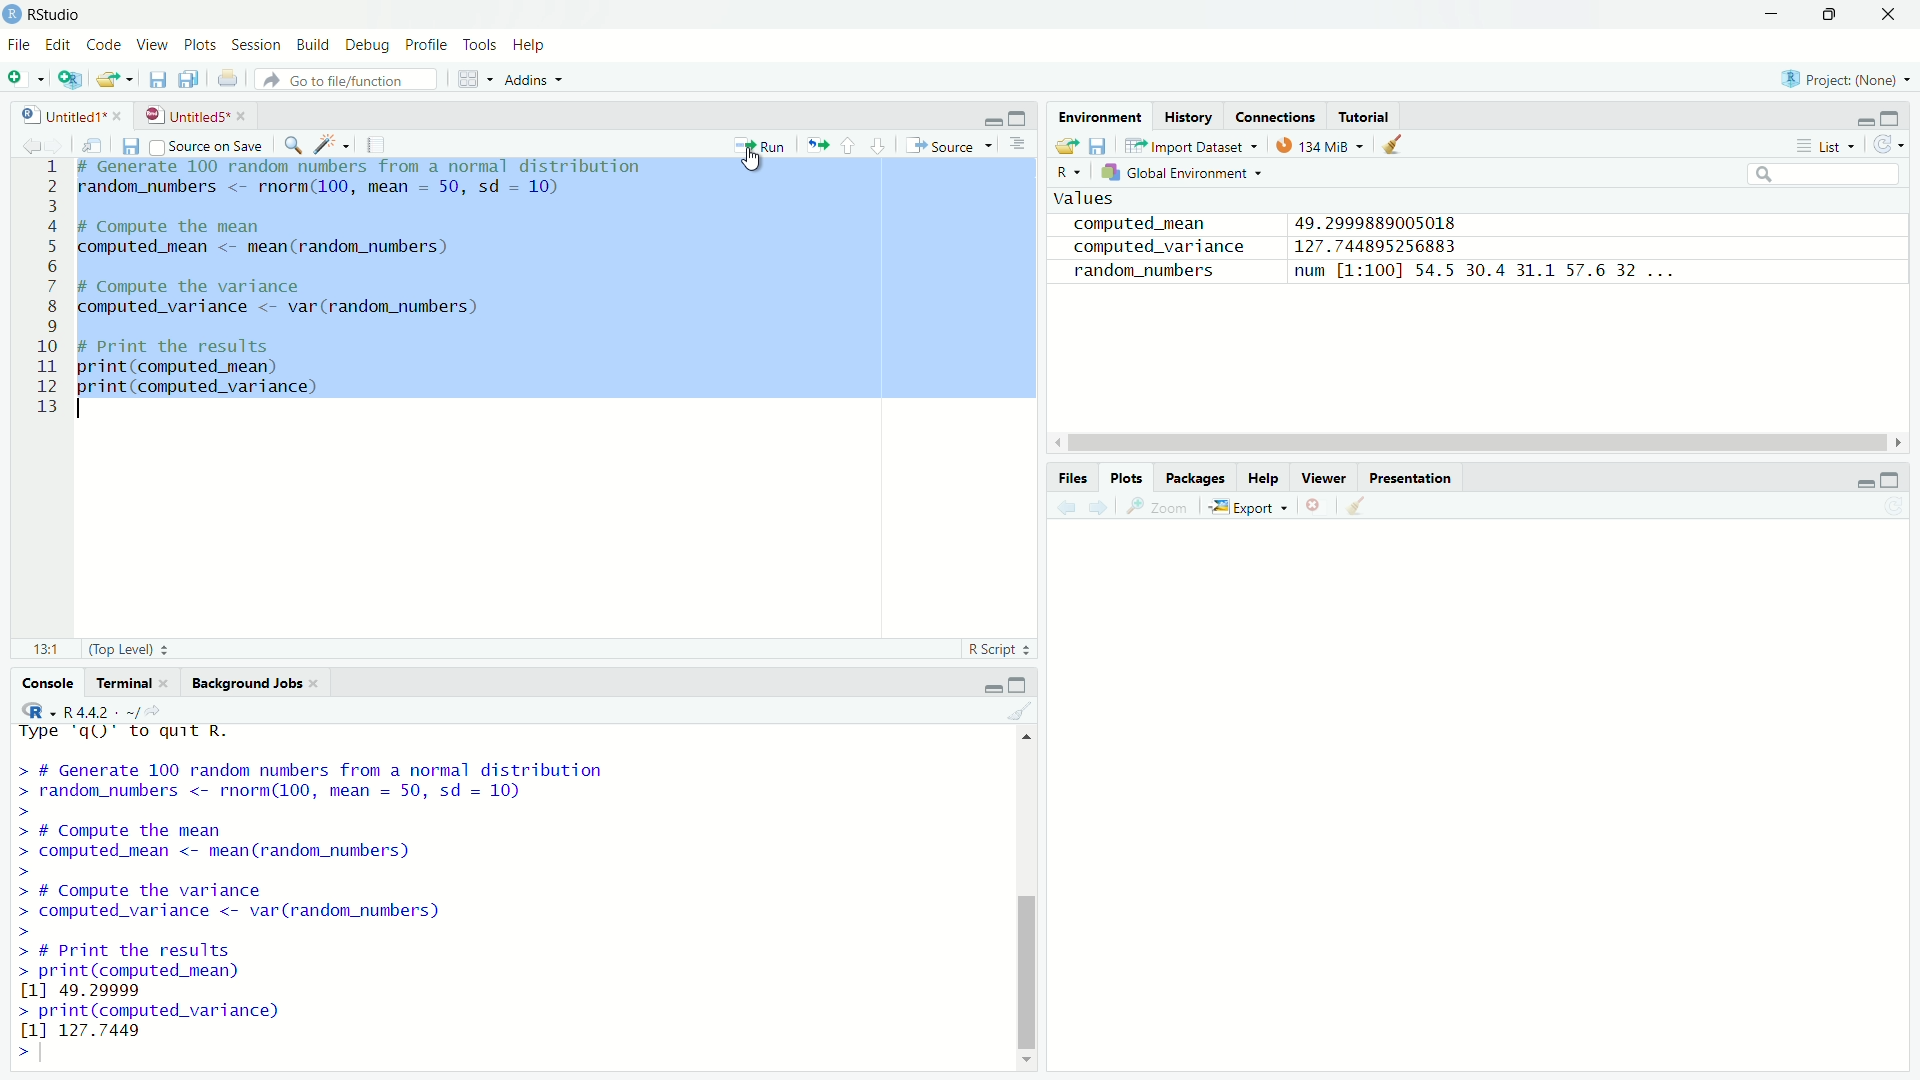 Image resolution: width=1920 pixels, height=1080 pixels. Describe the element at coordinates (1900, 118) in the screenshot. I see `maximize` at that location.